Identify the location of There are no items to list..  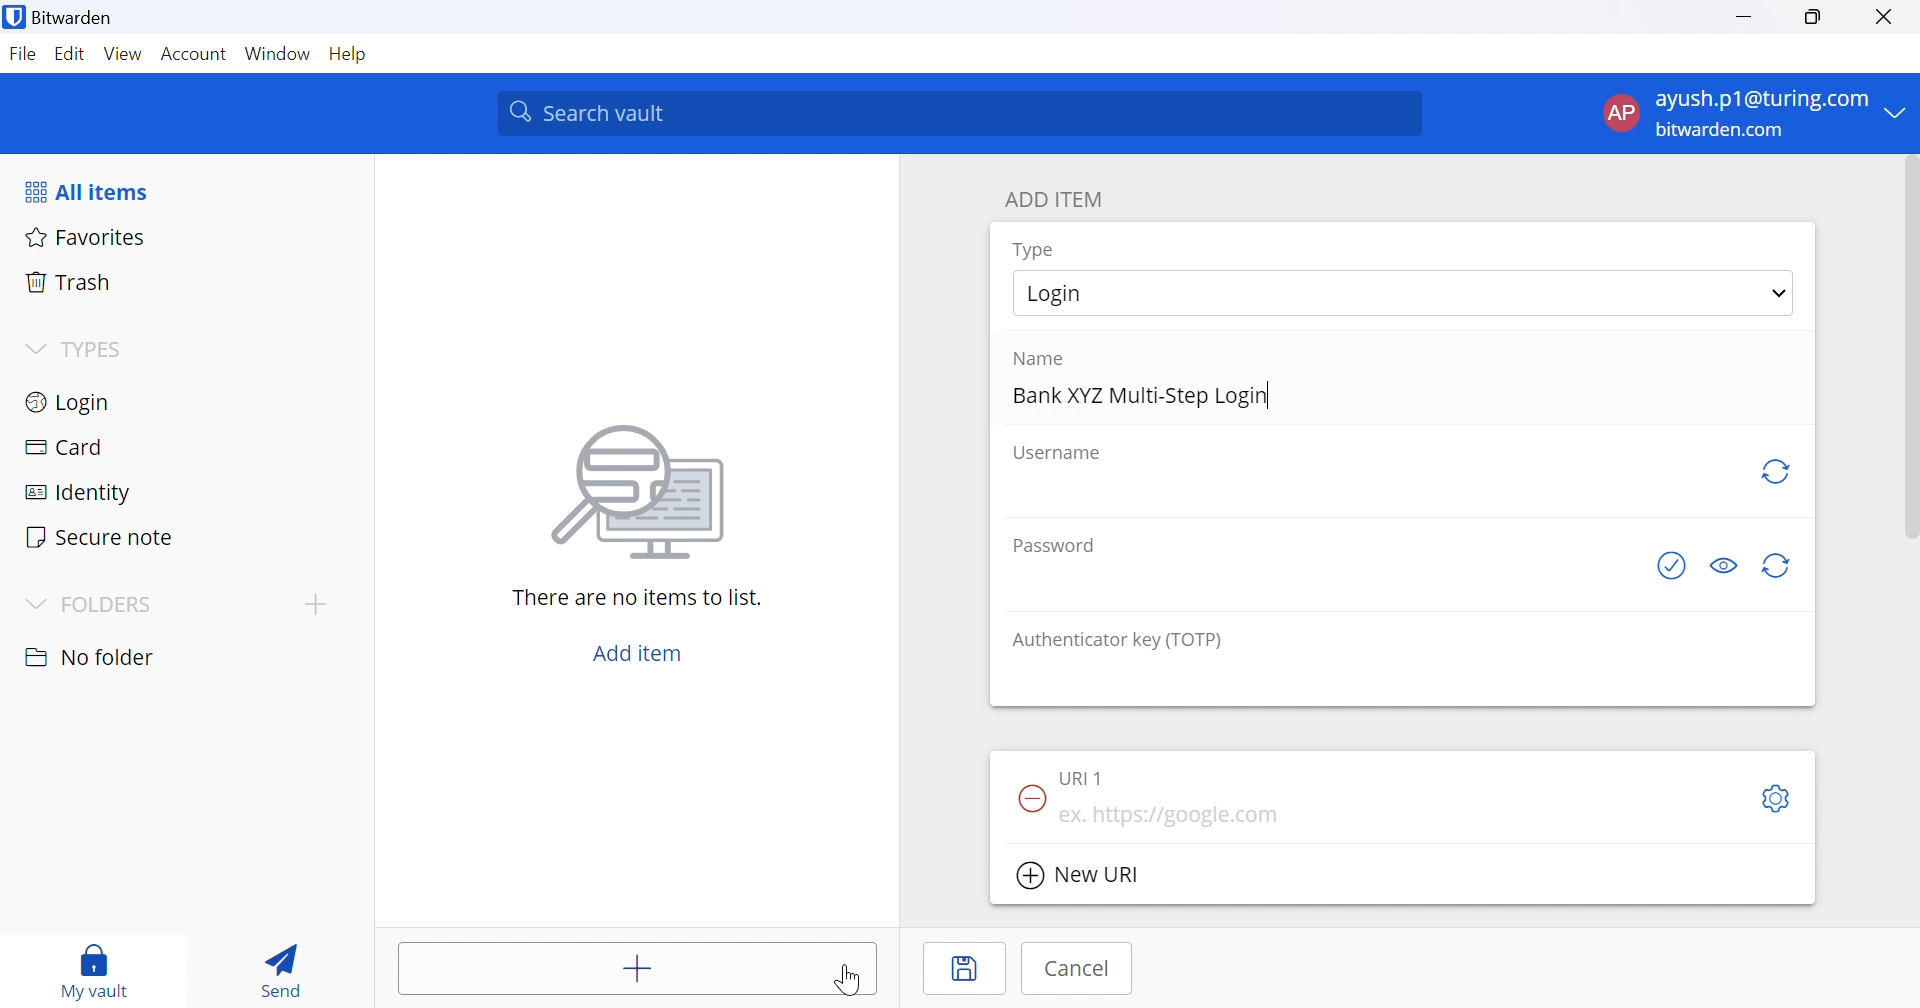
(638, 598).